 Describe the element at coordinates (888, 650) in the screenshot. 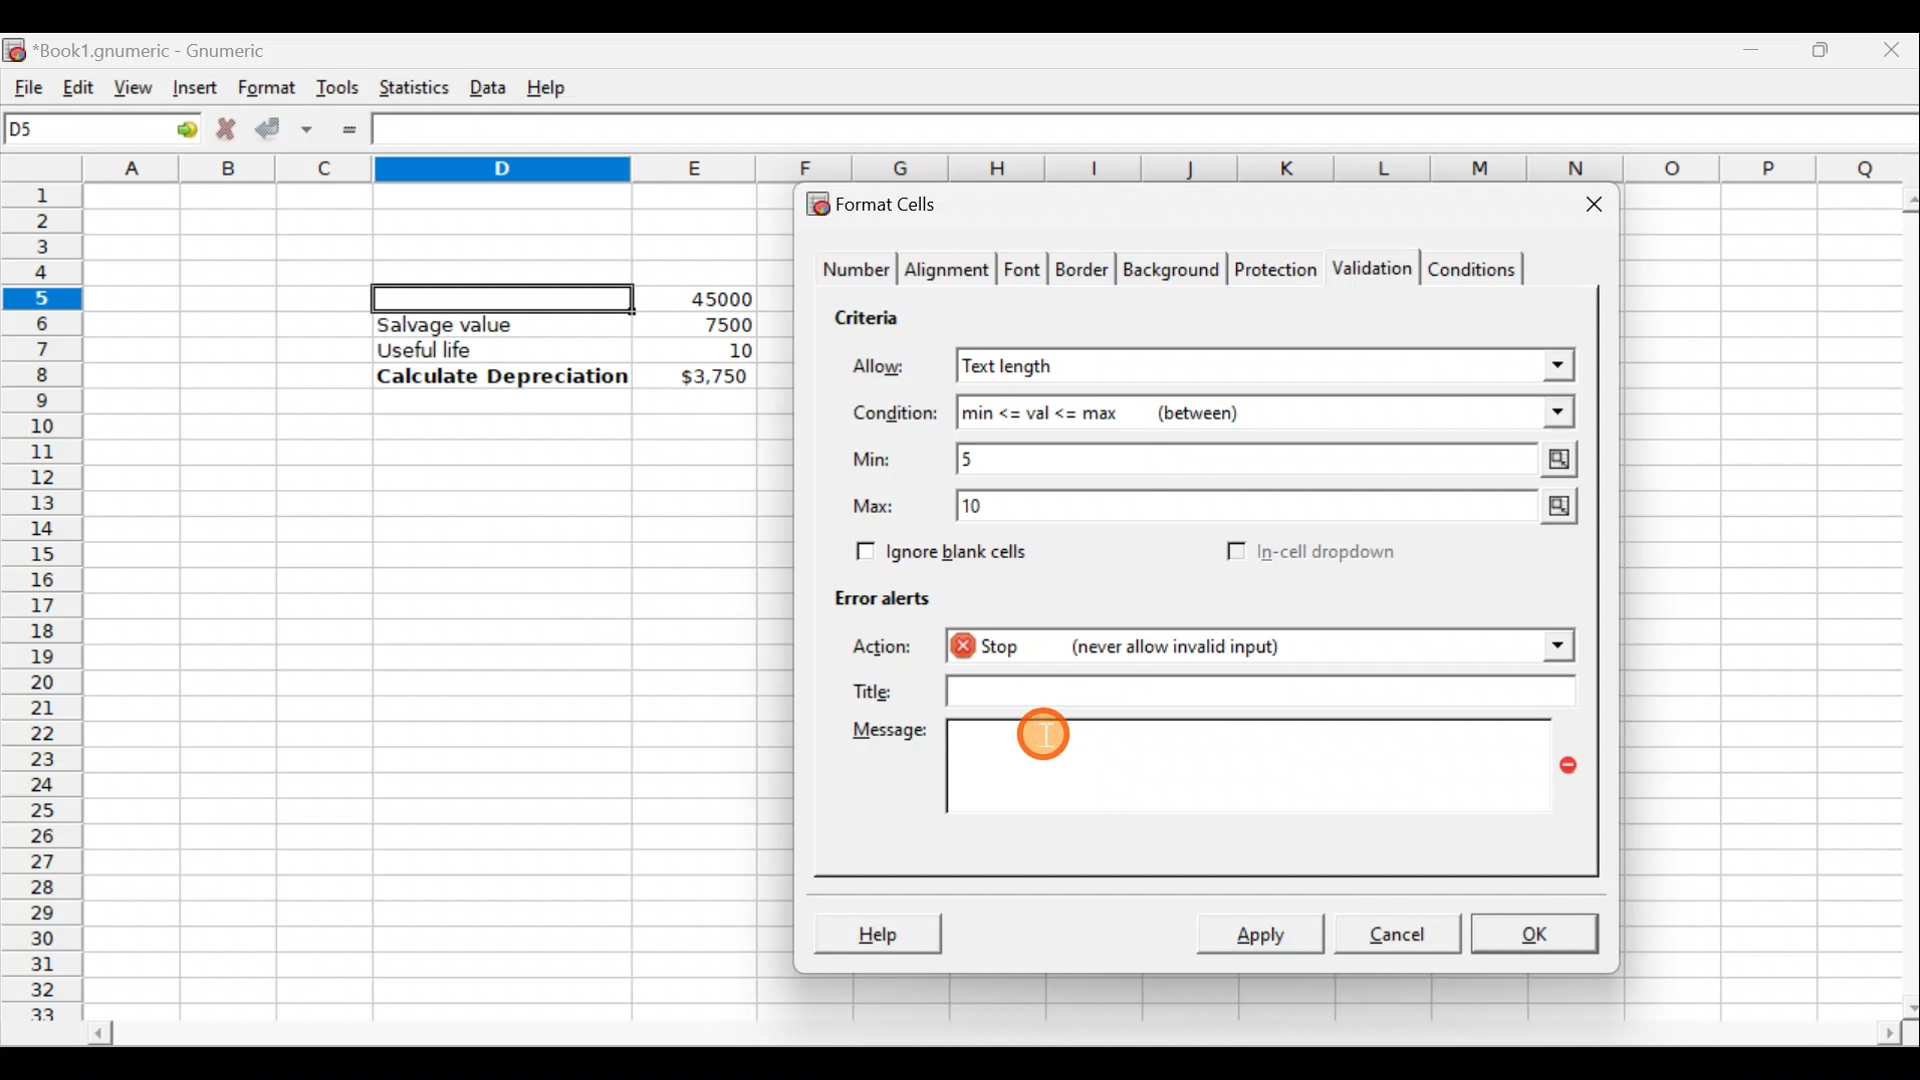

I see `Action` at that location.